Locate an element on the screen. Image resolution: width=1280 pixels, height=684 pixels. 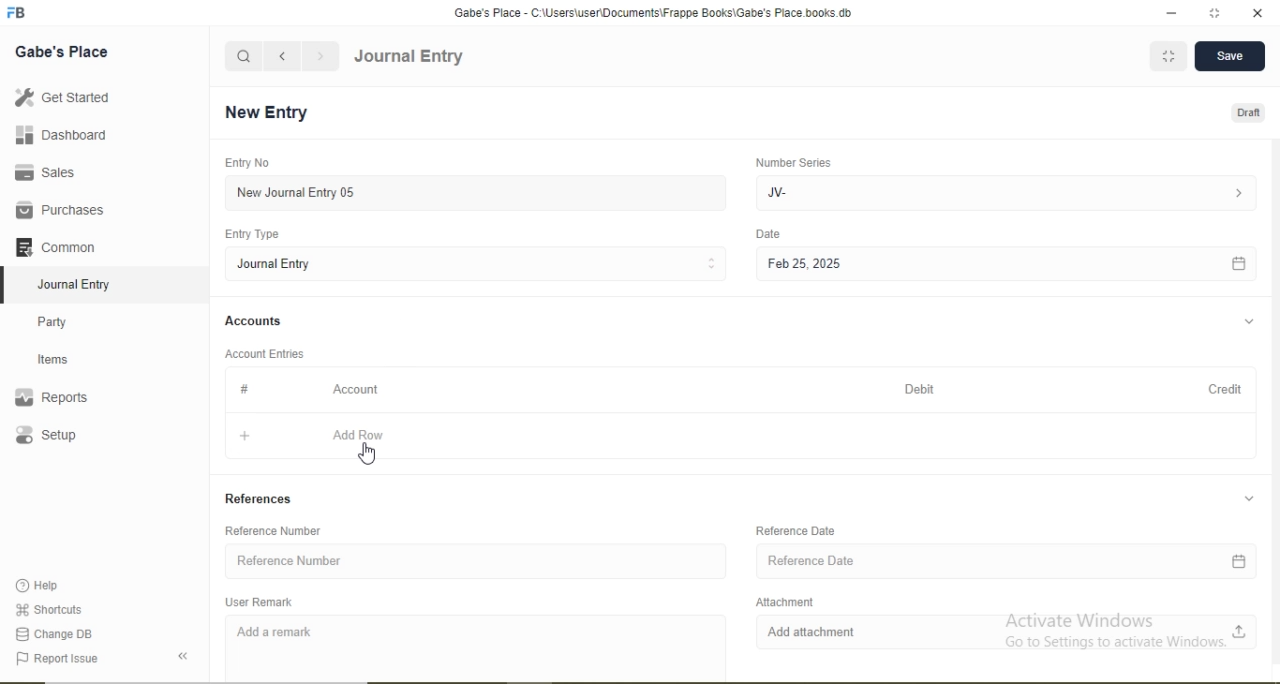
collapse/expand is located at coordinates (1249, 501).